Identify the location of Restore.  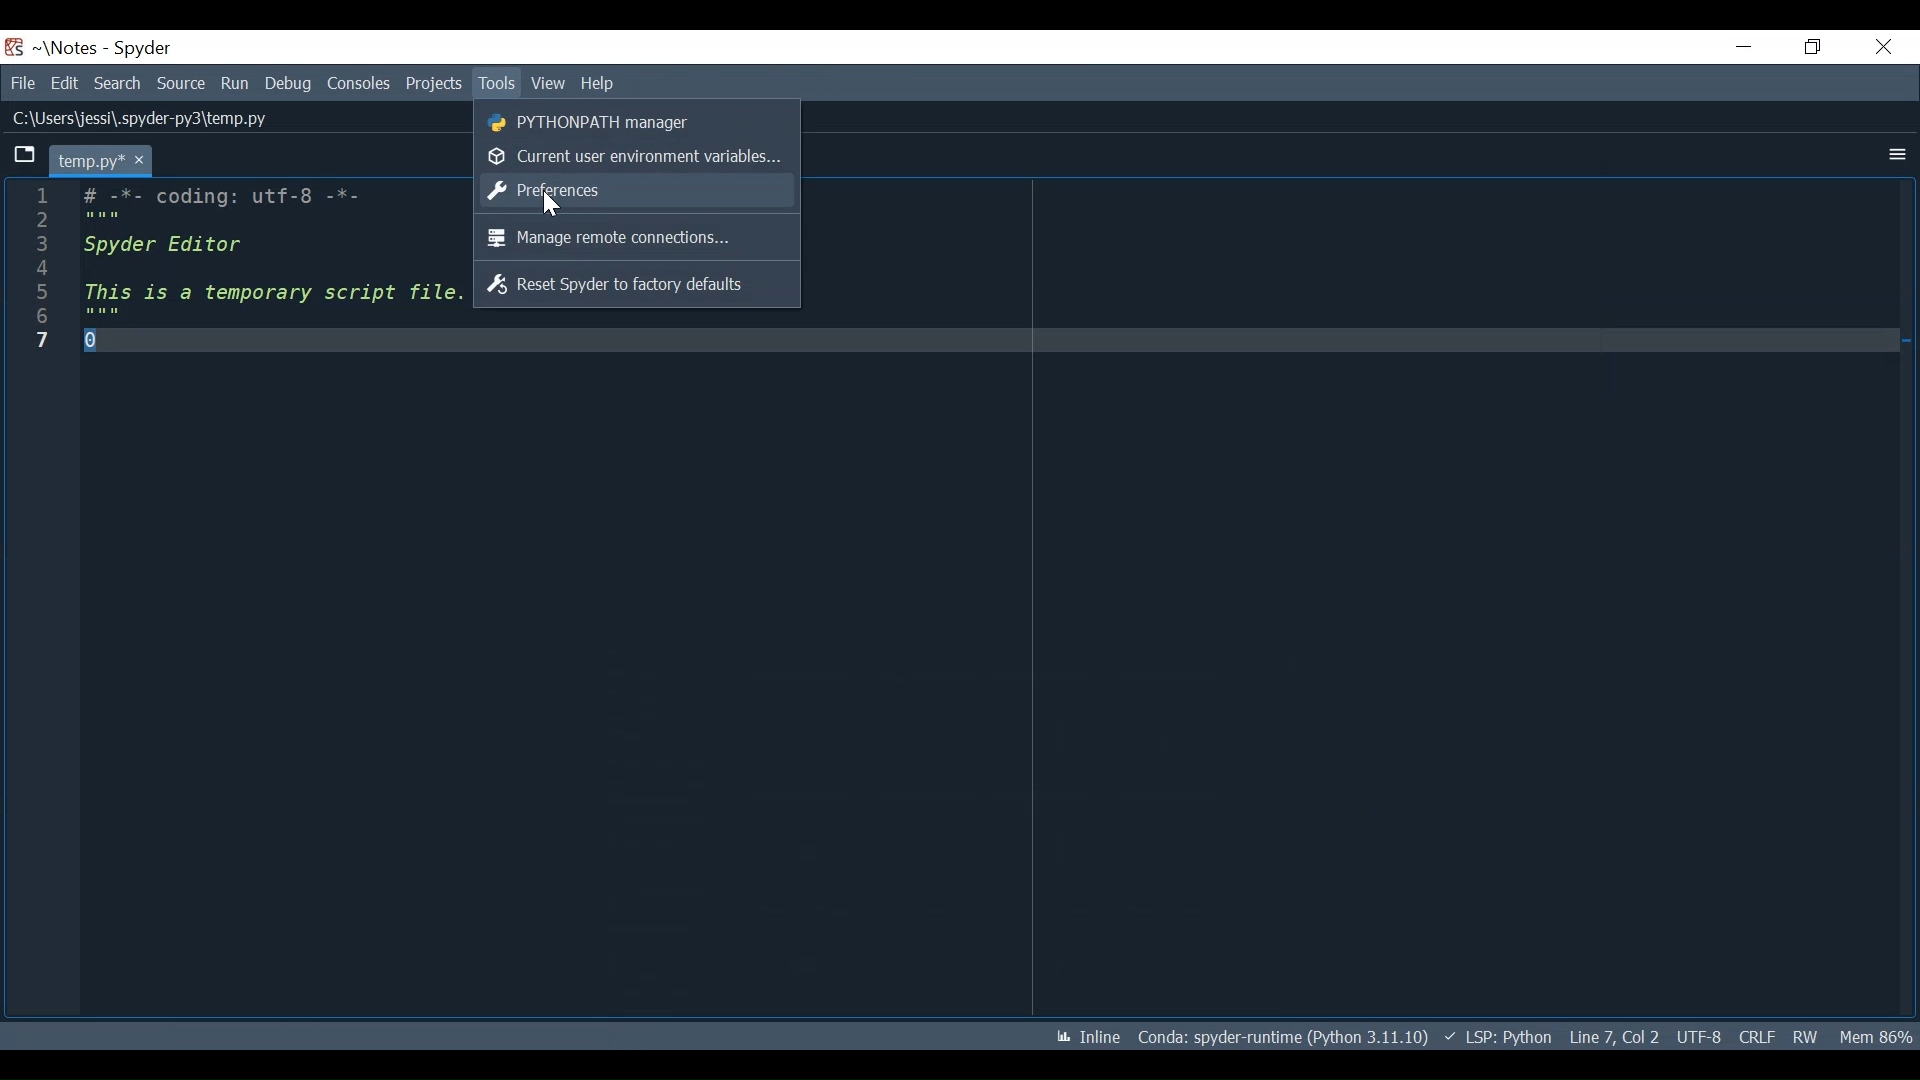
(1810, 46).